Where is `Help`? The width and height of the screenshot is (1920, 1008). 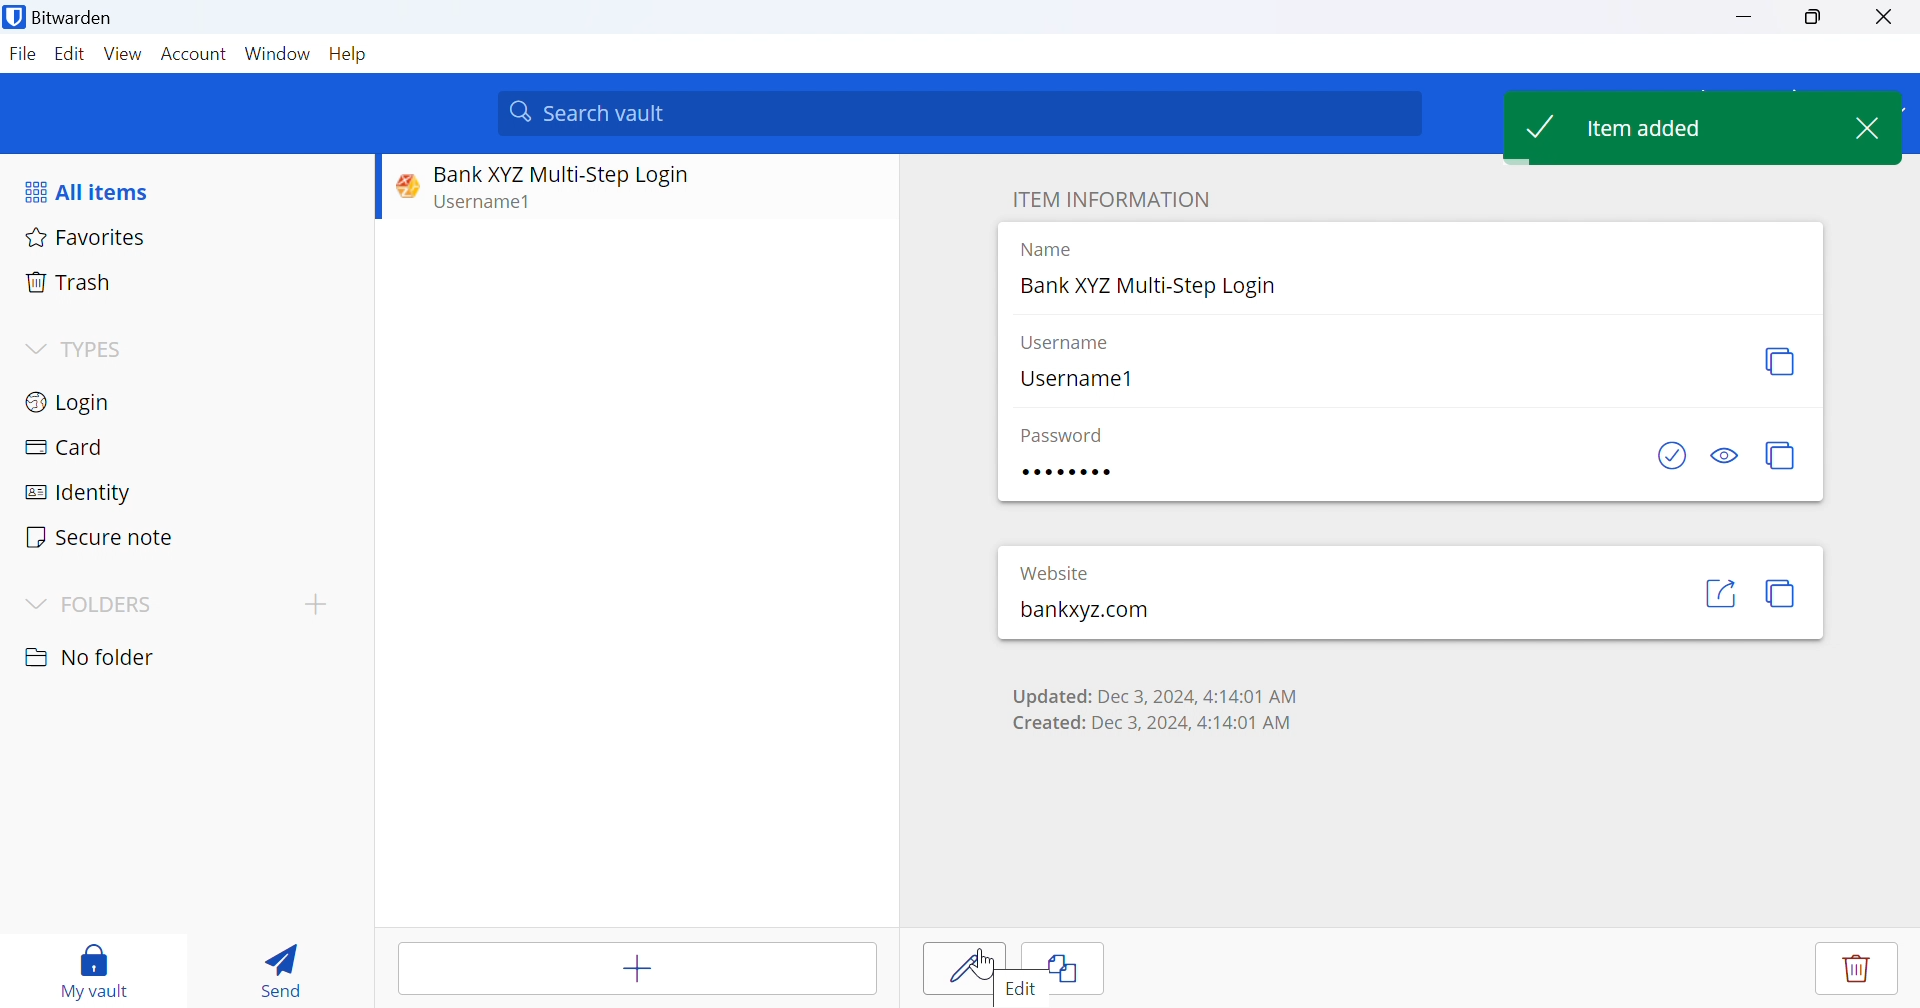 Help is located at coordinates (349, 56).